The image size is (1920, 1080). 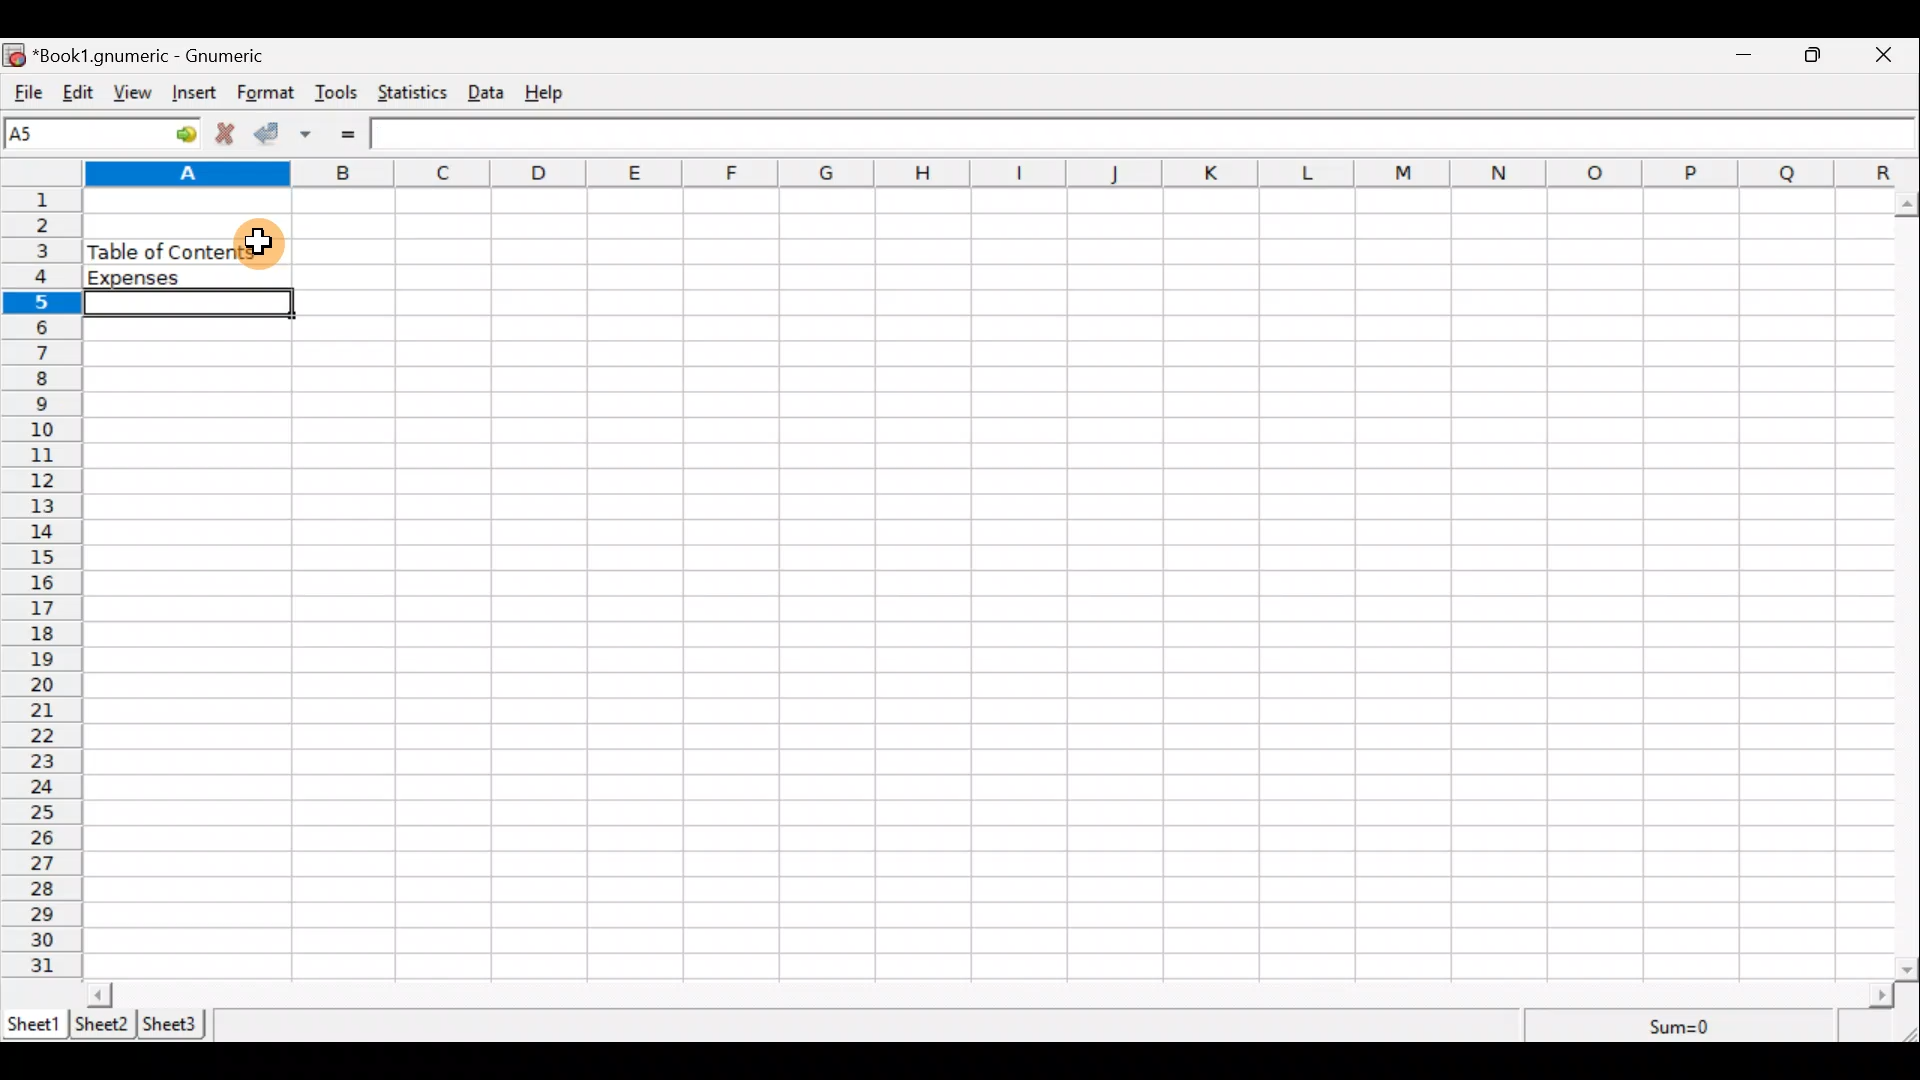 What do you see at coordinates (78, 94) in the screenshot?
I see `Edit` at bounding box center [78, 94].